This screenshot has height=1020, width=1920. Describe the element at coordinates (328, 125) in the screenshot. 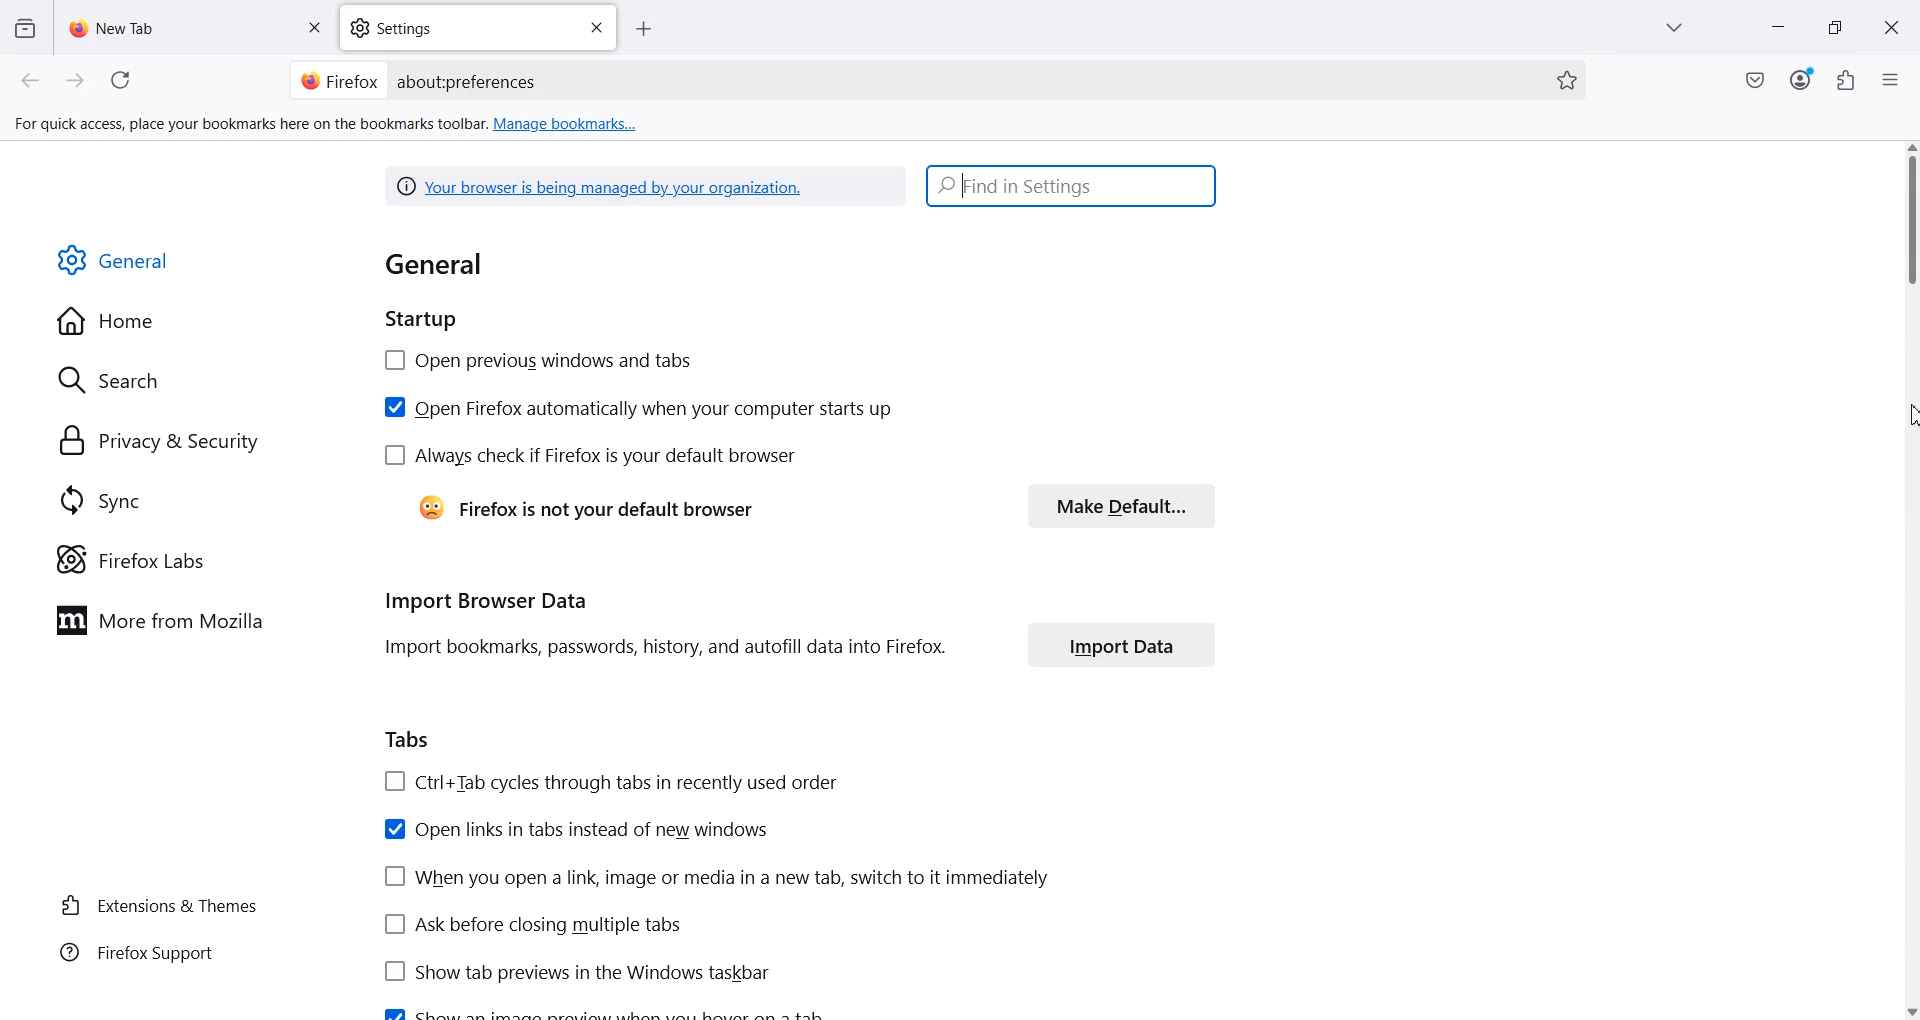

I see `For quick access, place your bookmarks here on the bookmarks toolbar. Manage bookmarks...` at that location.